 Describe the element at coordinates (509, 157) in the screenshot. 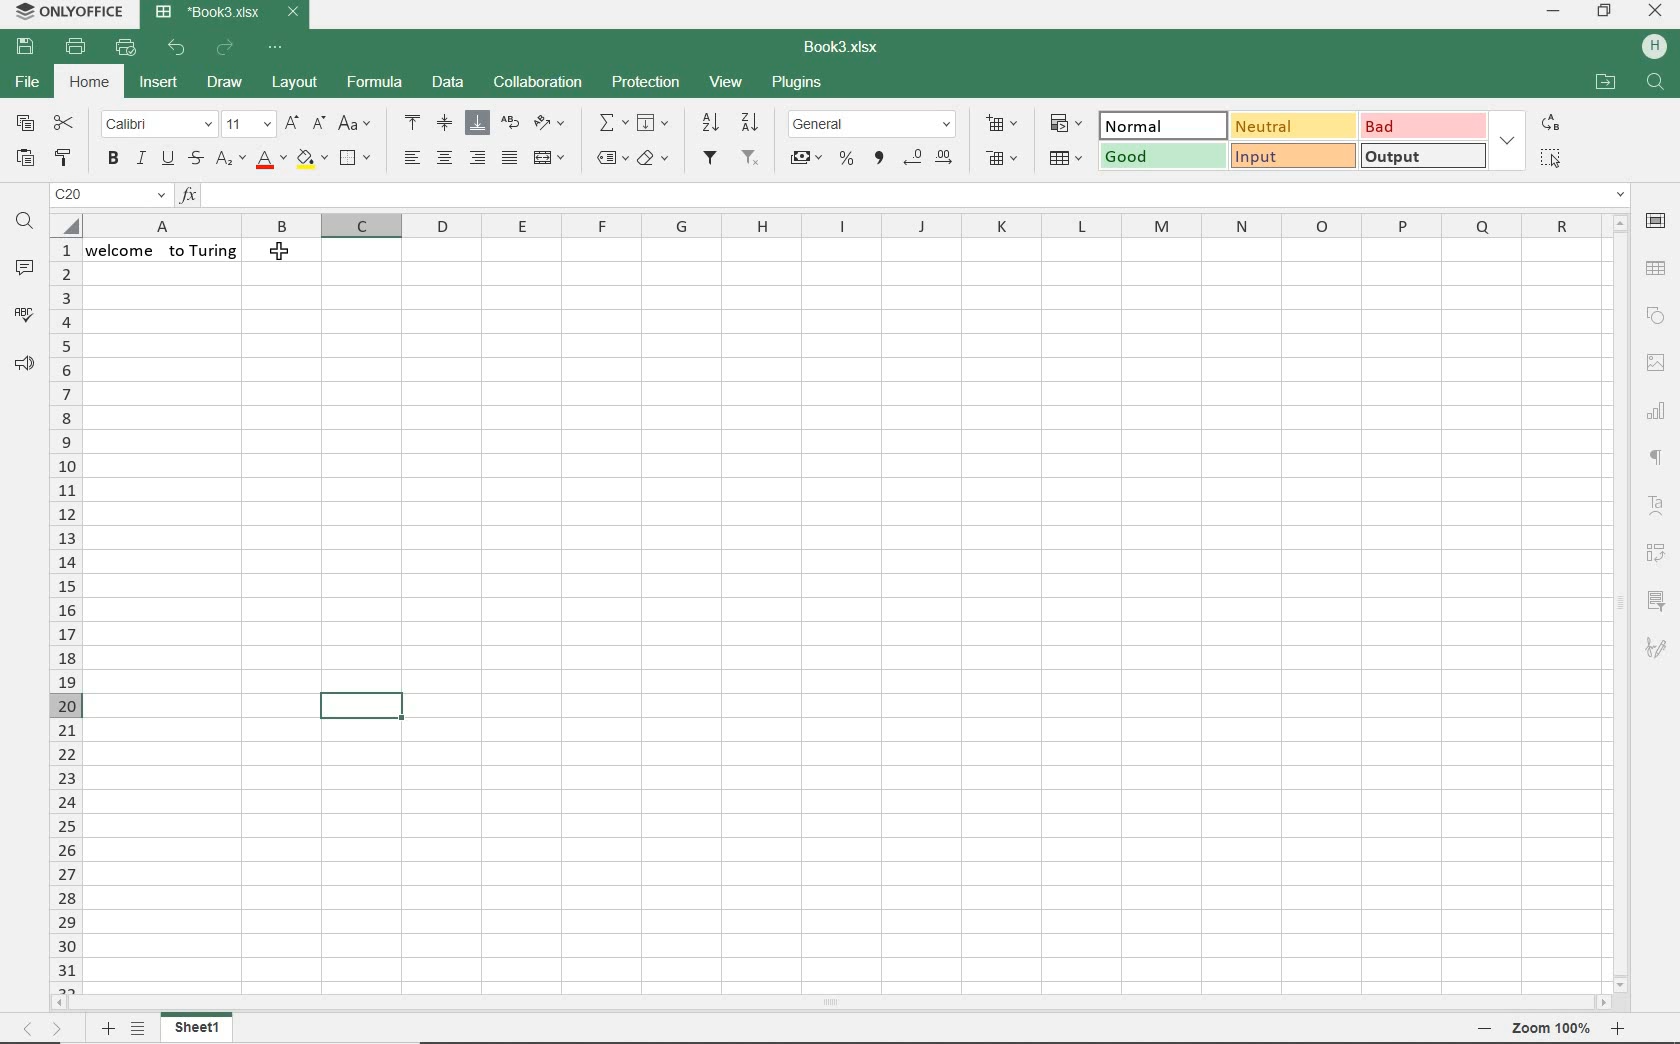

I see `justified` at that location.